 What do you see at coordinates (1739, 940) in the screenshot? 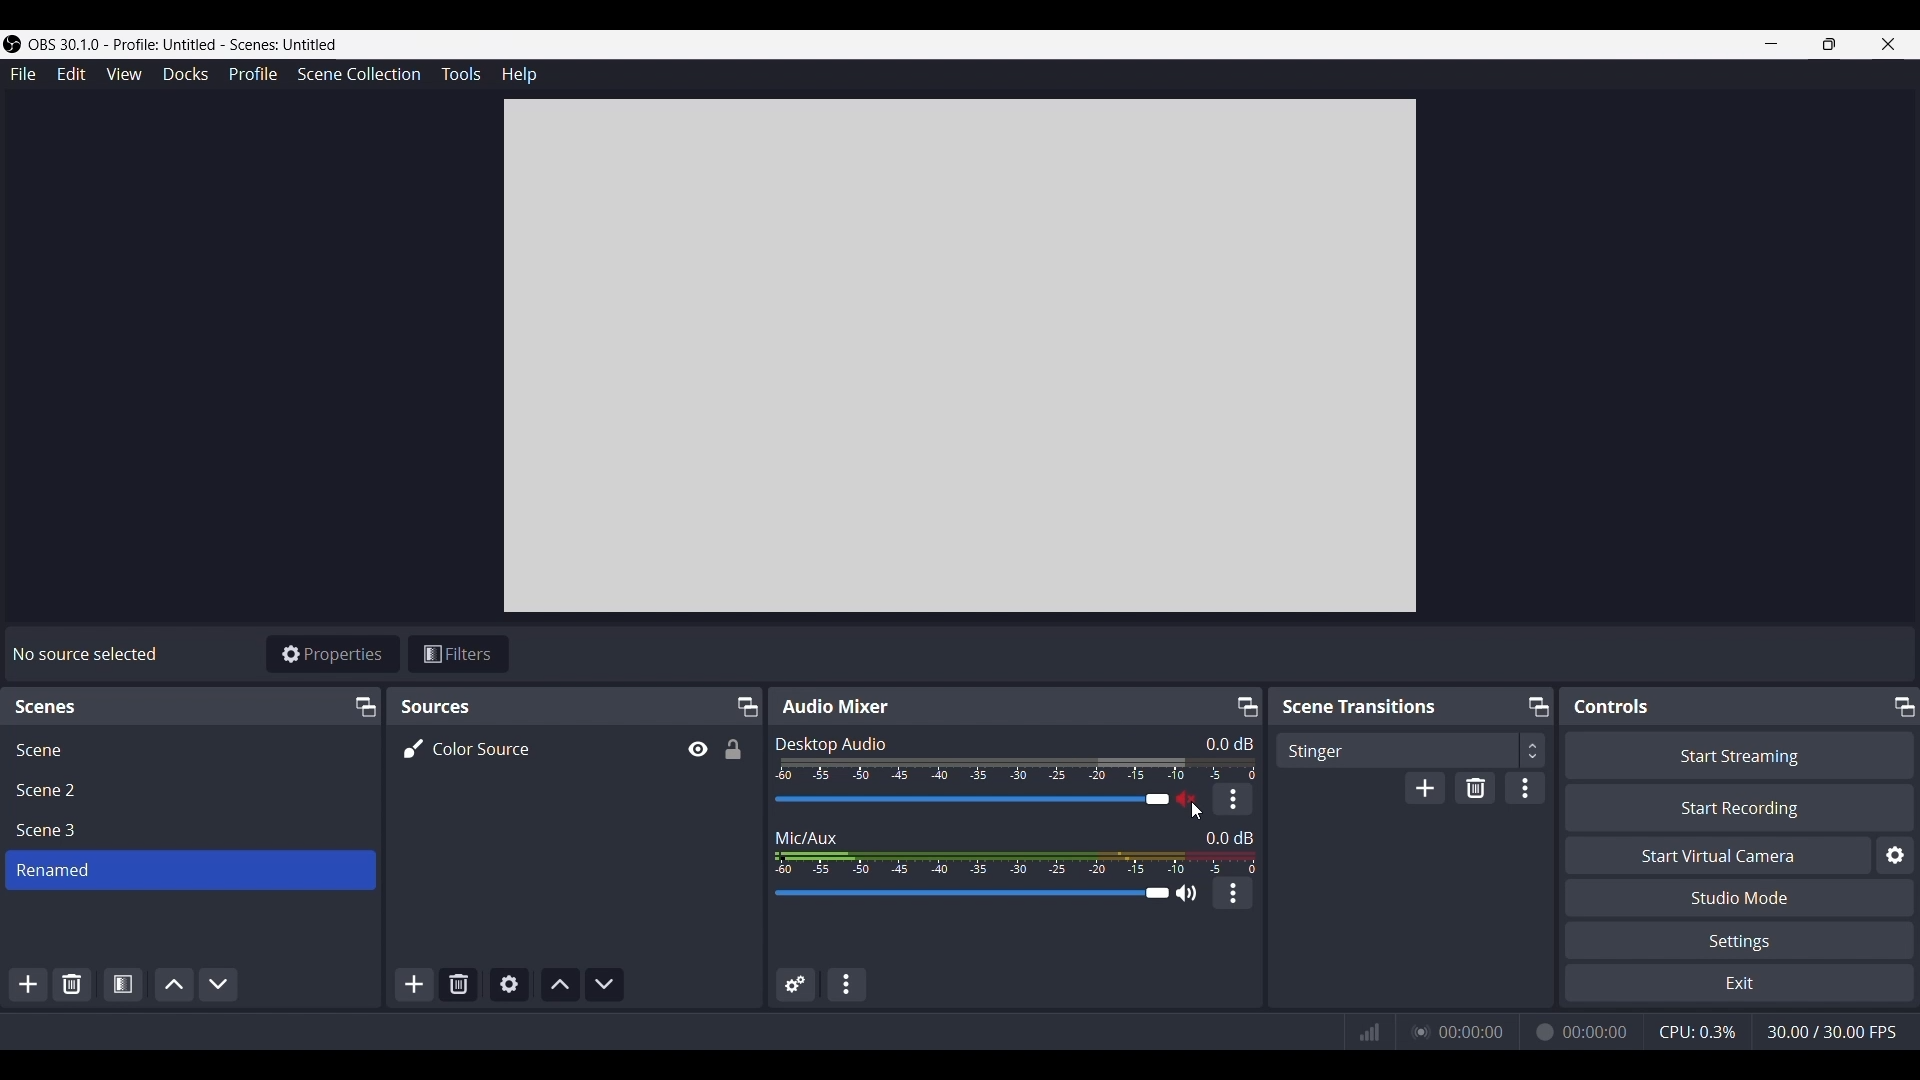
I see `Settings` at bounding box center [1739, 940].